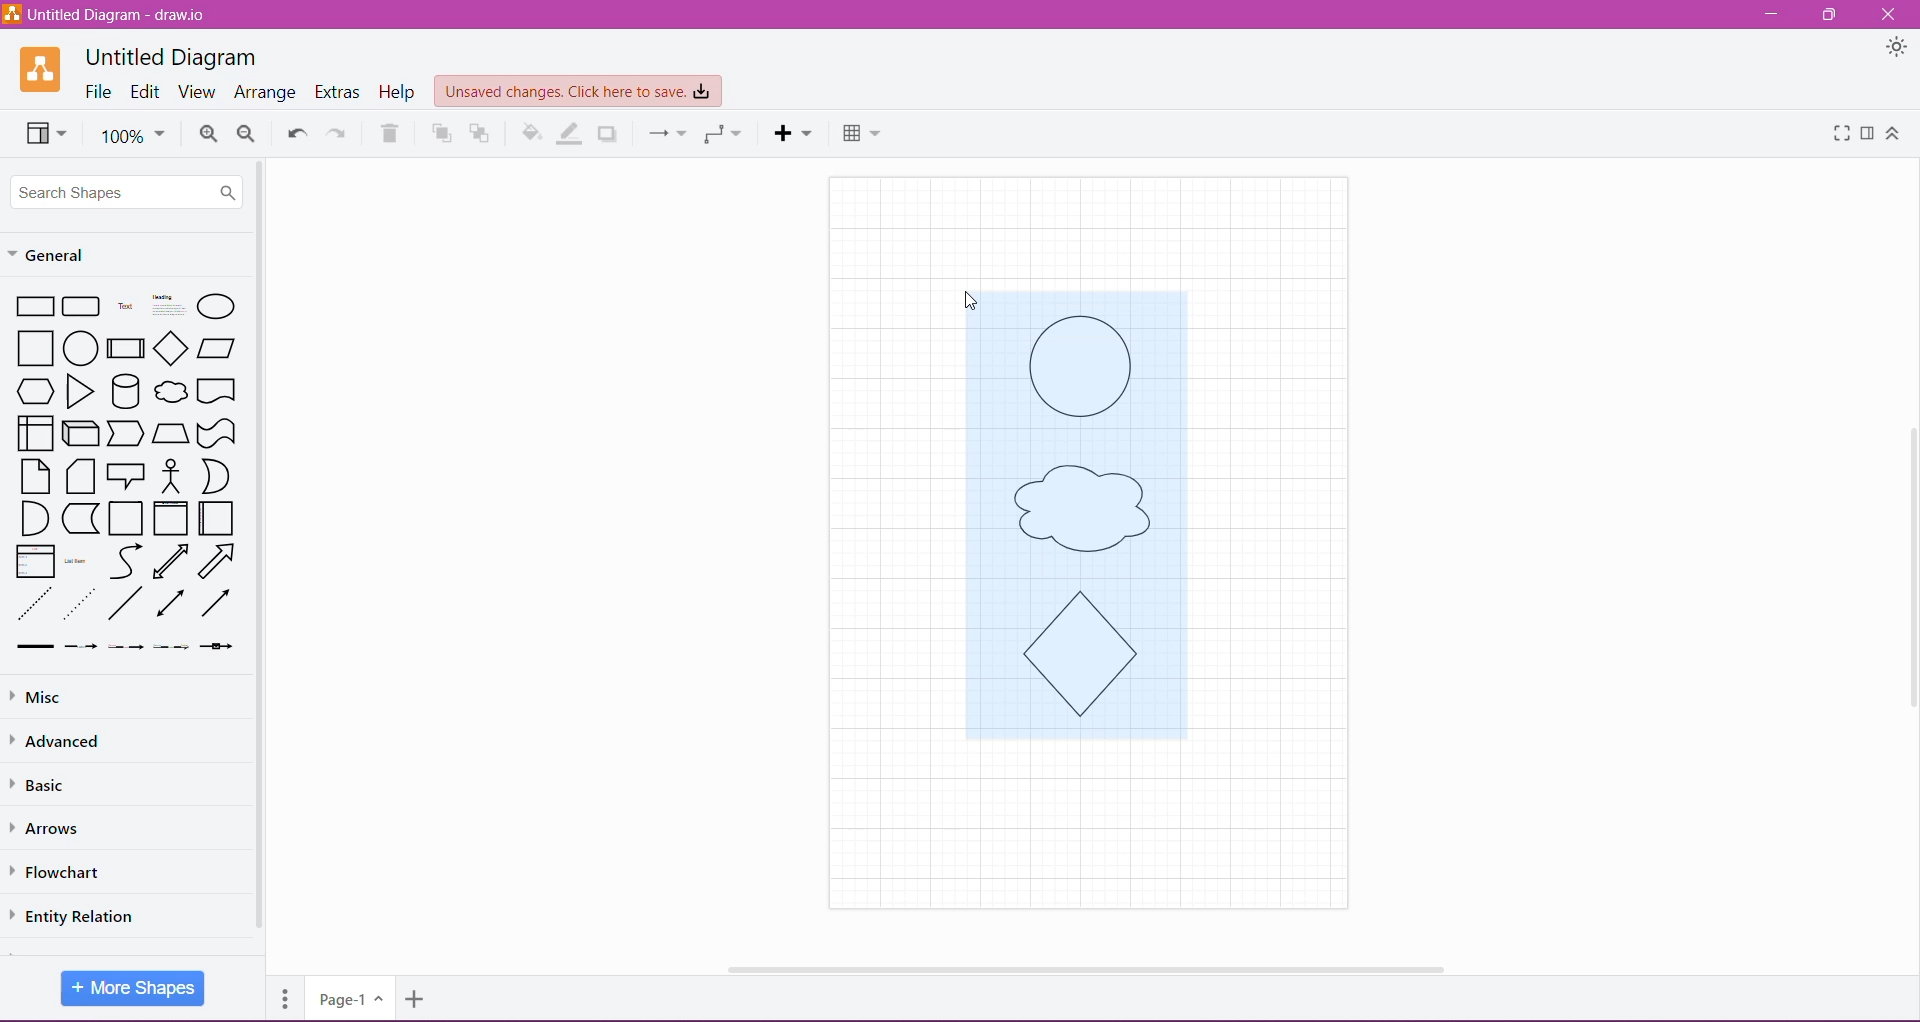 This screenshot has height=1022, width=1920. What do you see at coordinates (390, 133) in the screenshot?
I see `Delete` at bounding box center [390, 133].